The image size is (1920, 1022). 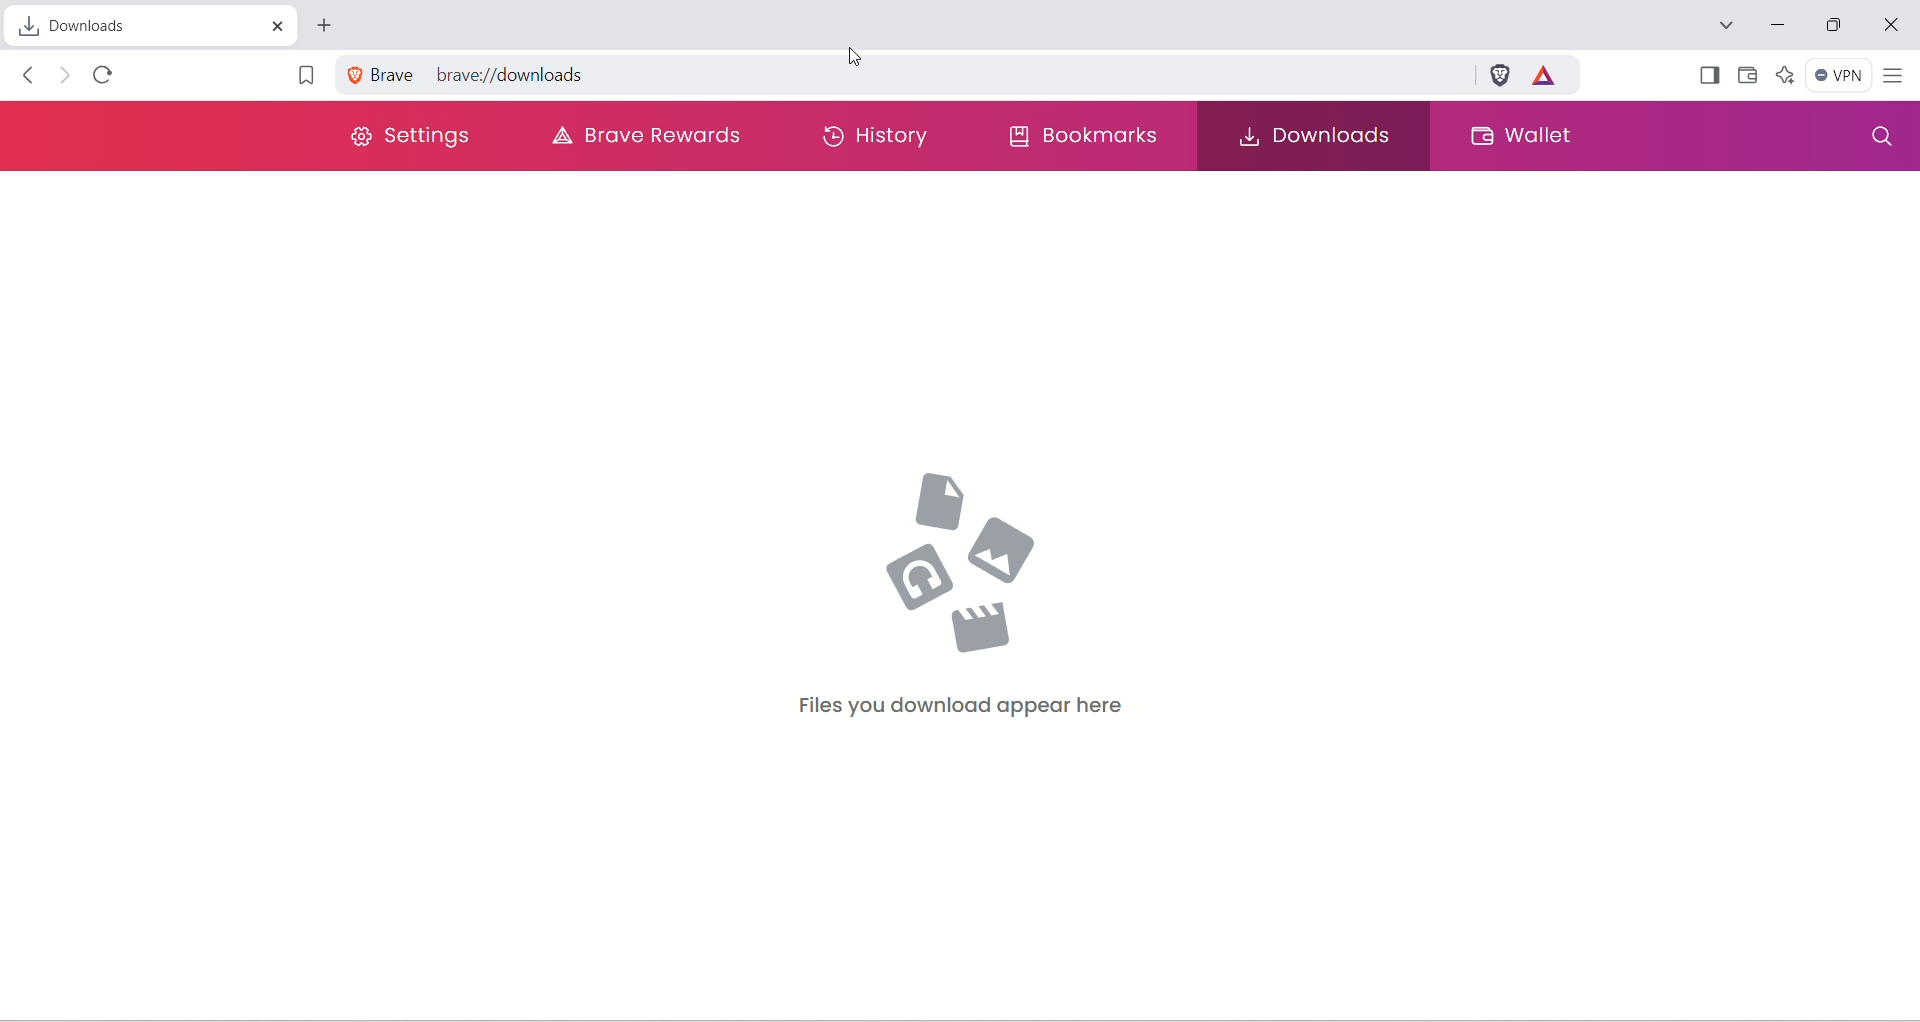 What do you see at coordinates (874, 136) in the screenshot?
I see `history` at bounding box center [874, 136].